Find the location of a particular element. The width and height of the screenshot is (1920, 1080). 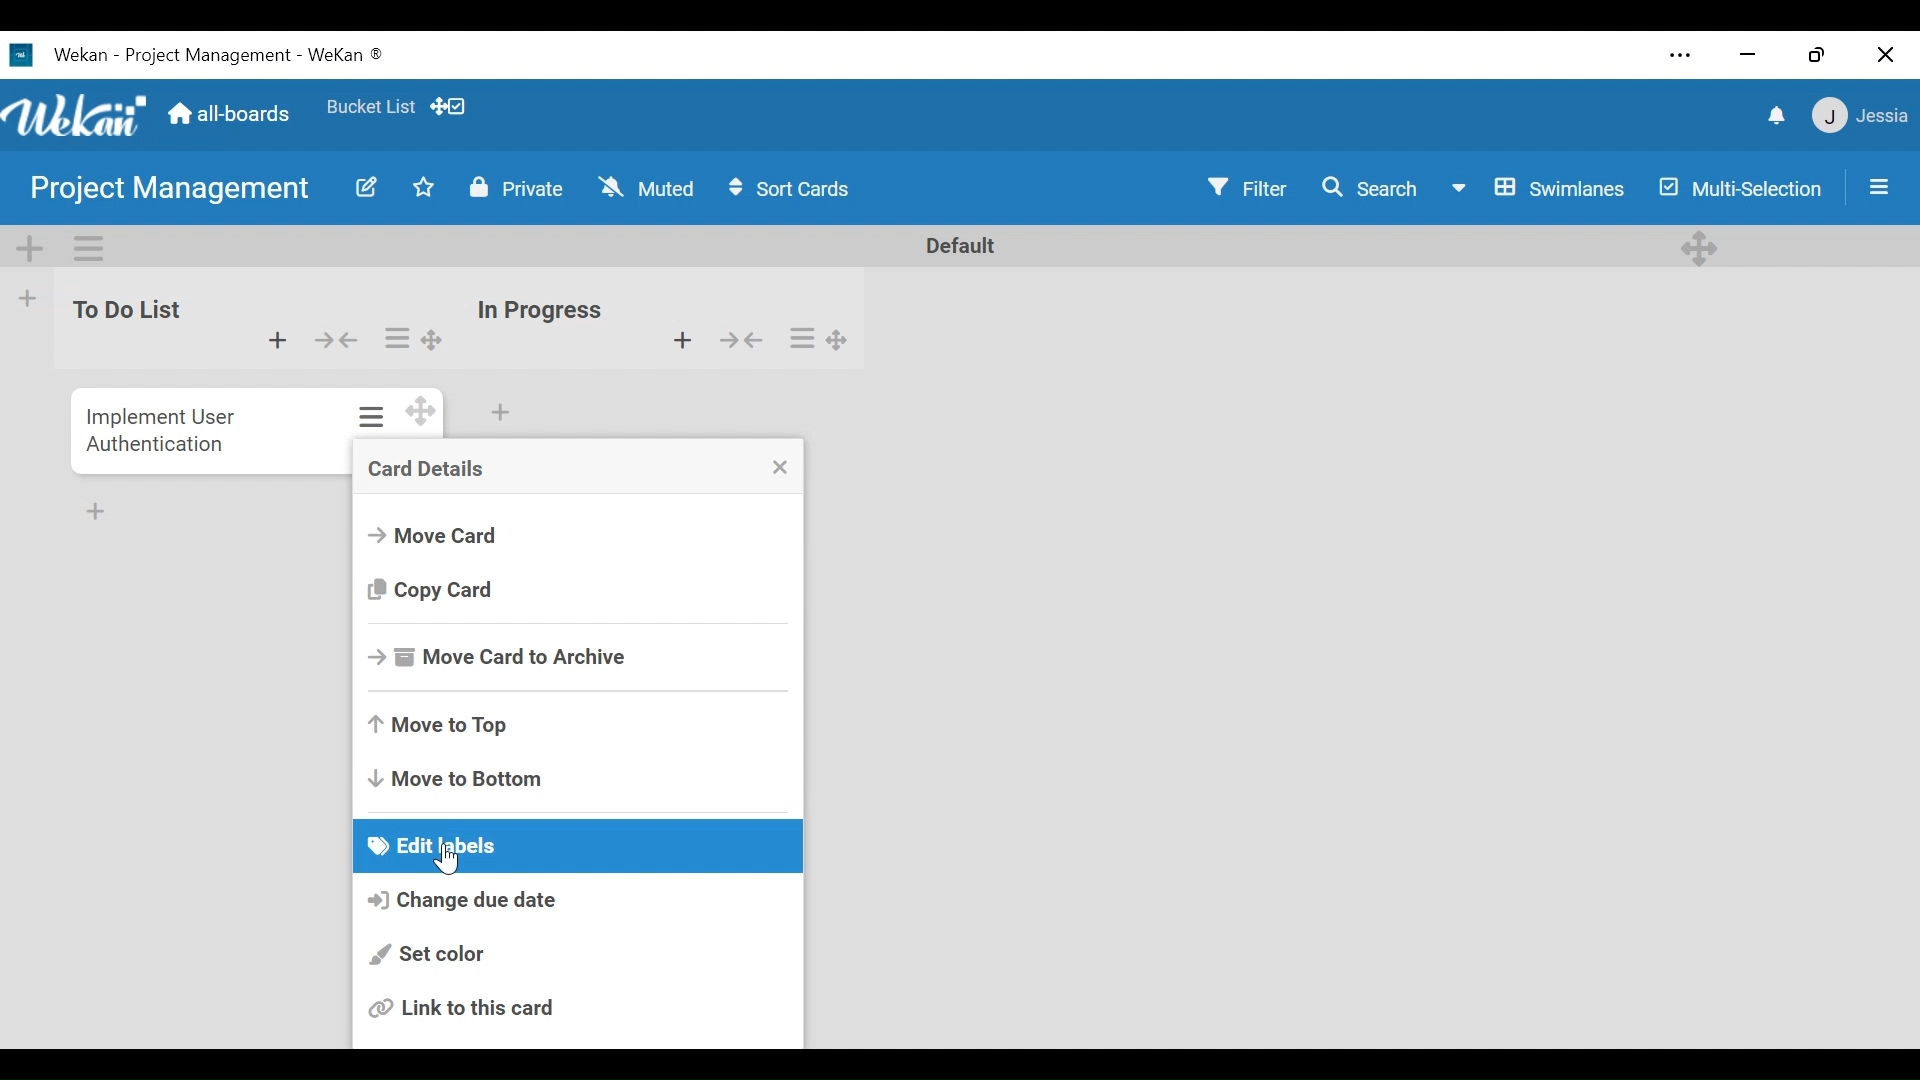

list actions is located at coordinates (396, 340).